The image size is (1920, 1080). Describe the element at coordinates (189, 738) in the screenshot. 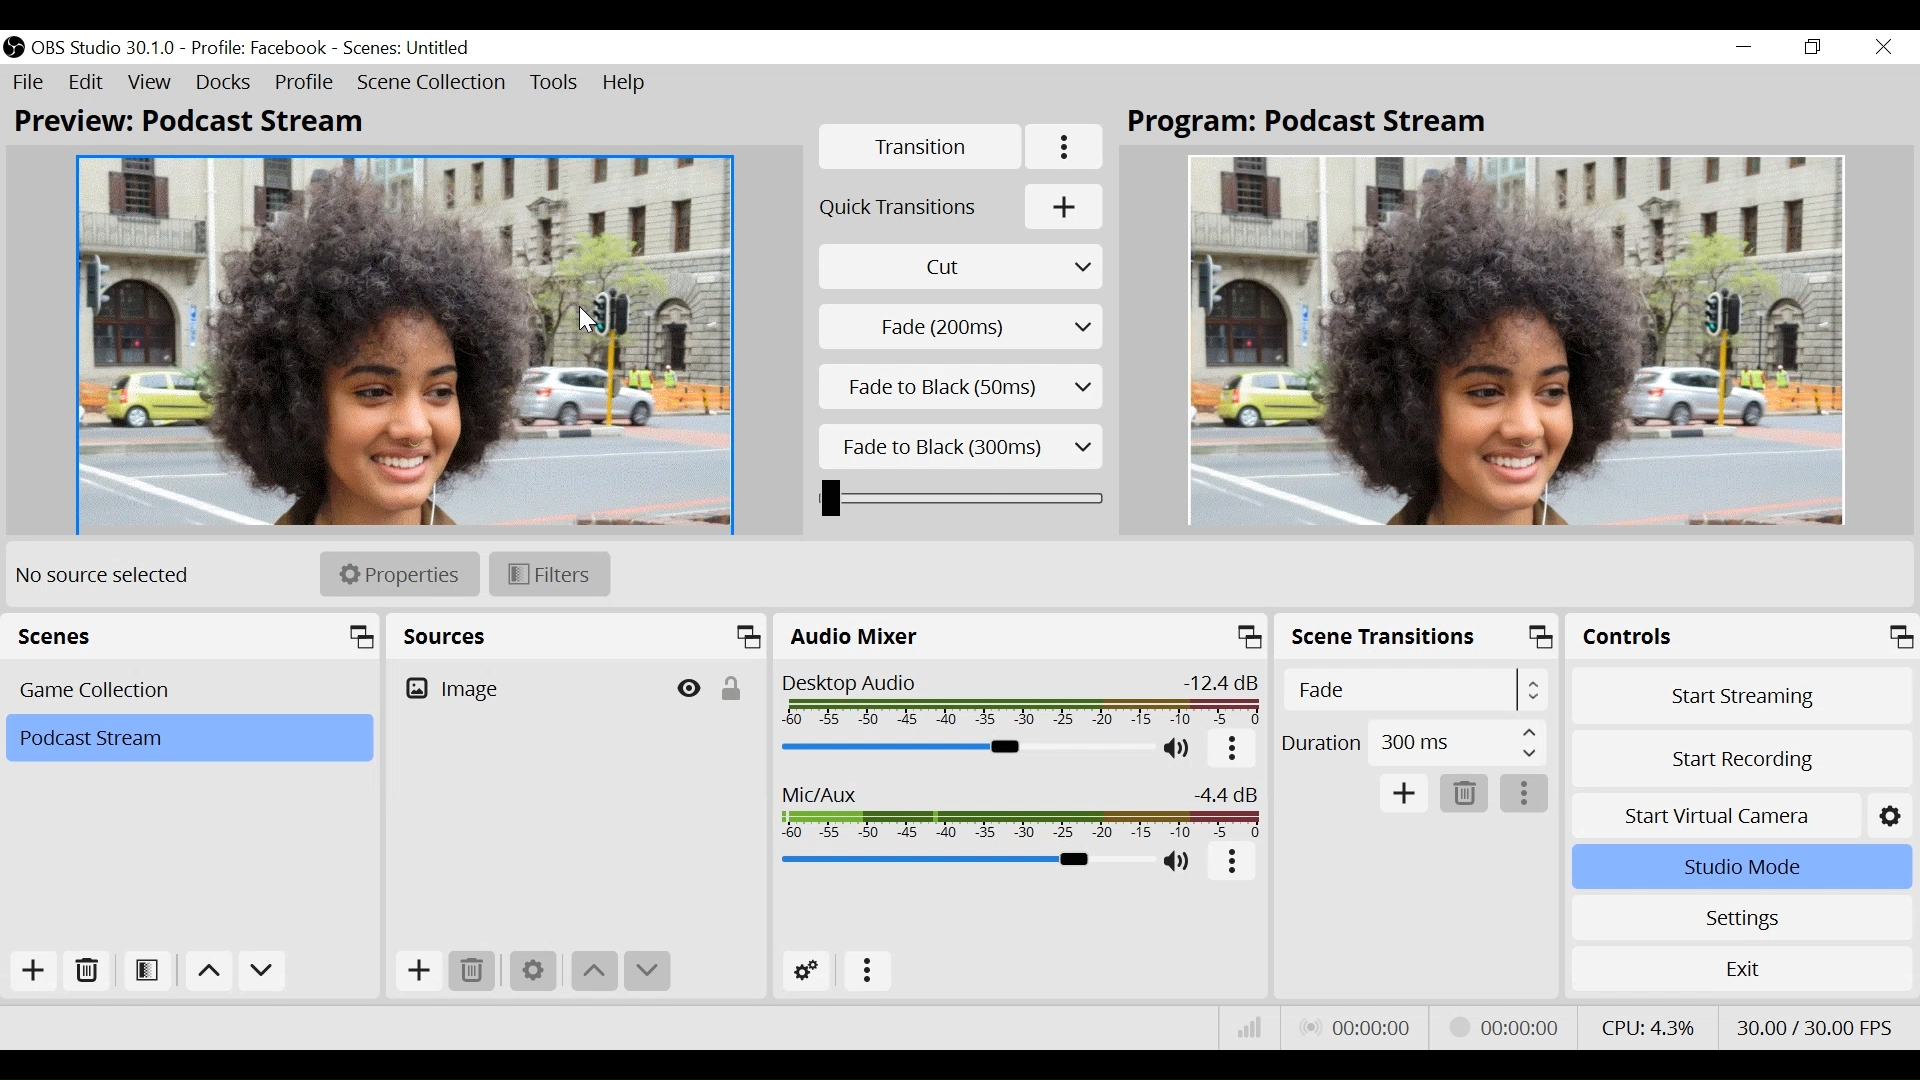

I see `Scene` at that location.